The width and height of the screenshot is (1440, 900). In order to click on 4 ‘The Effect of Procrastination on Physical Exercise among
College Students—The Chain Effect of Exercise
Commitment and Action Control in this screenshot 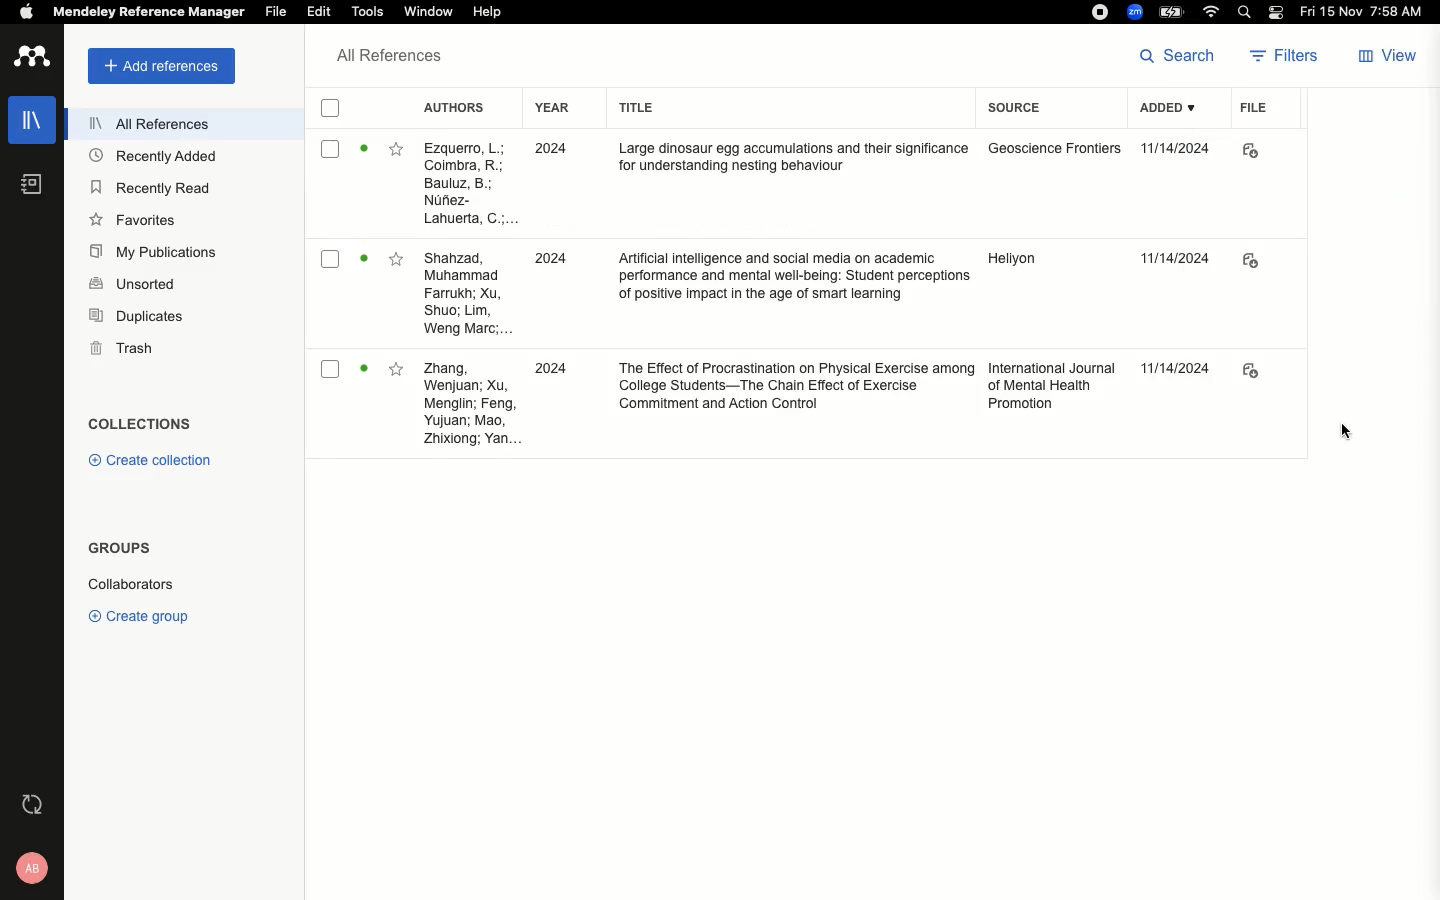, I will do `click(795, 389)`.